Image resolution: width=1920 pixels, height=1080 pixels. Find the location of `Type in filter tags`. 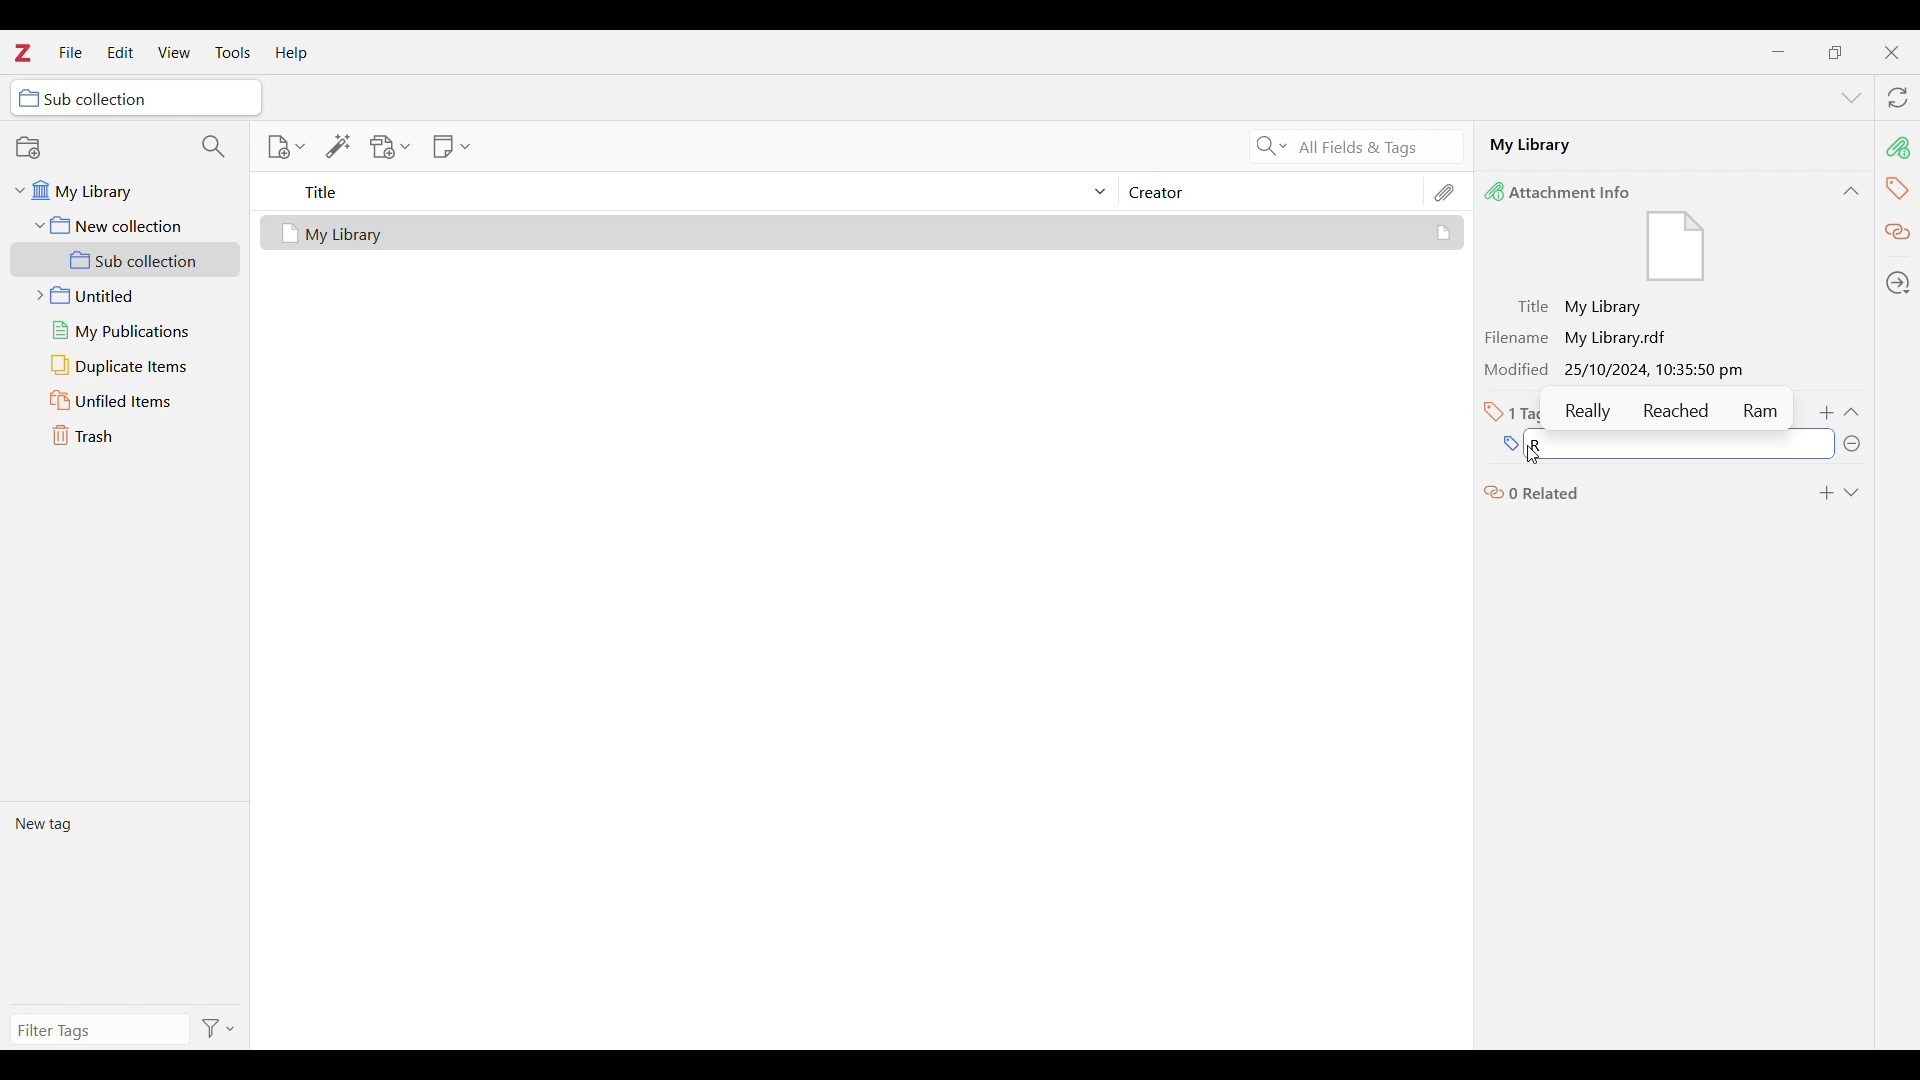

Type in filter tags is located at coordinates (96, 1033).